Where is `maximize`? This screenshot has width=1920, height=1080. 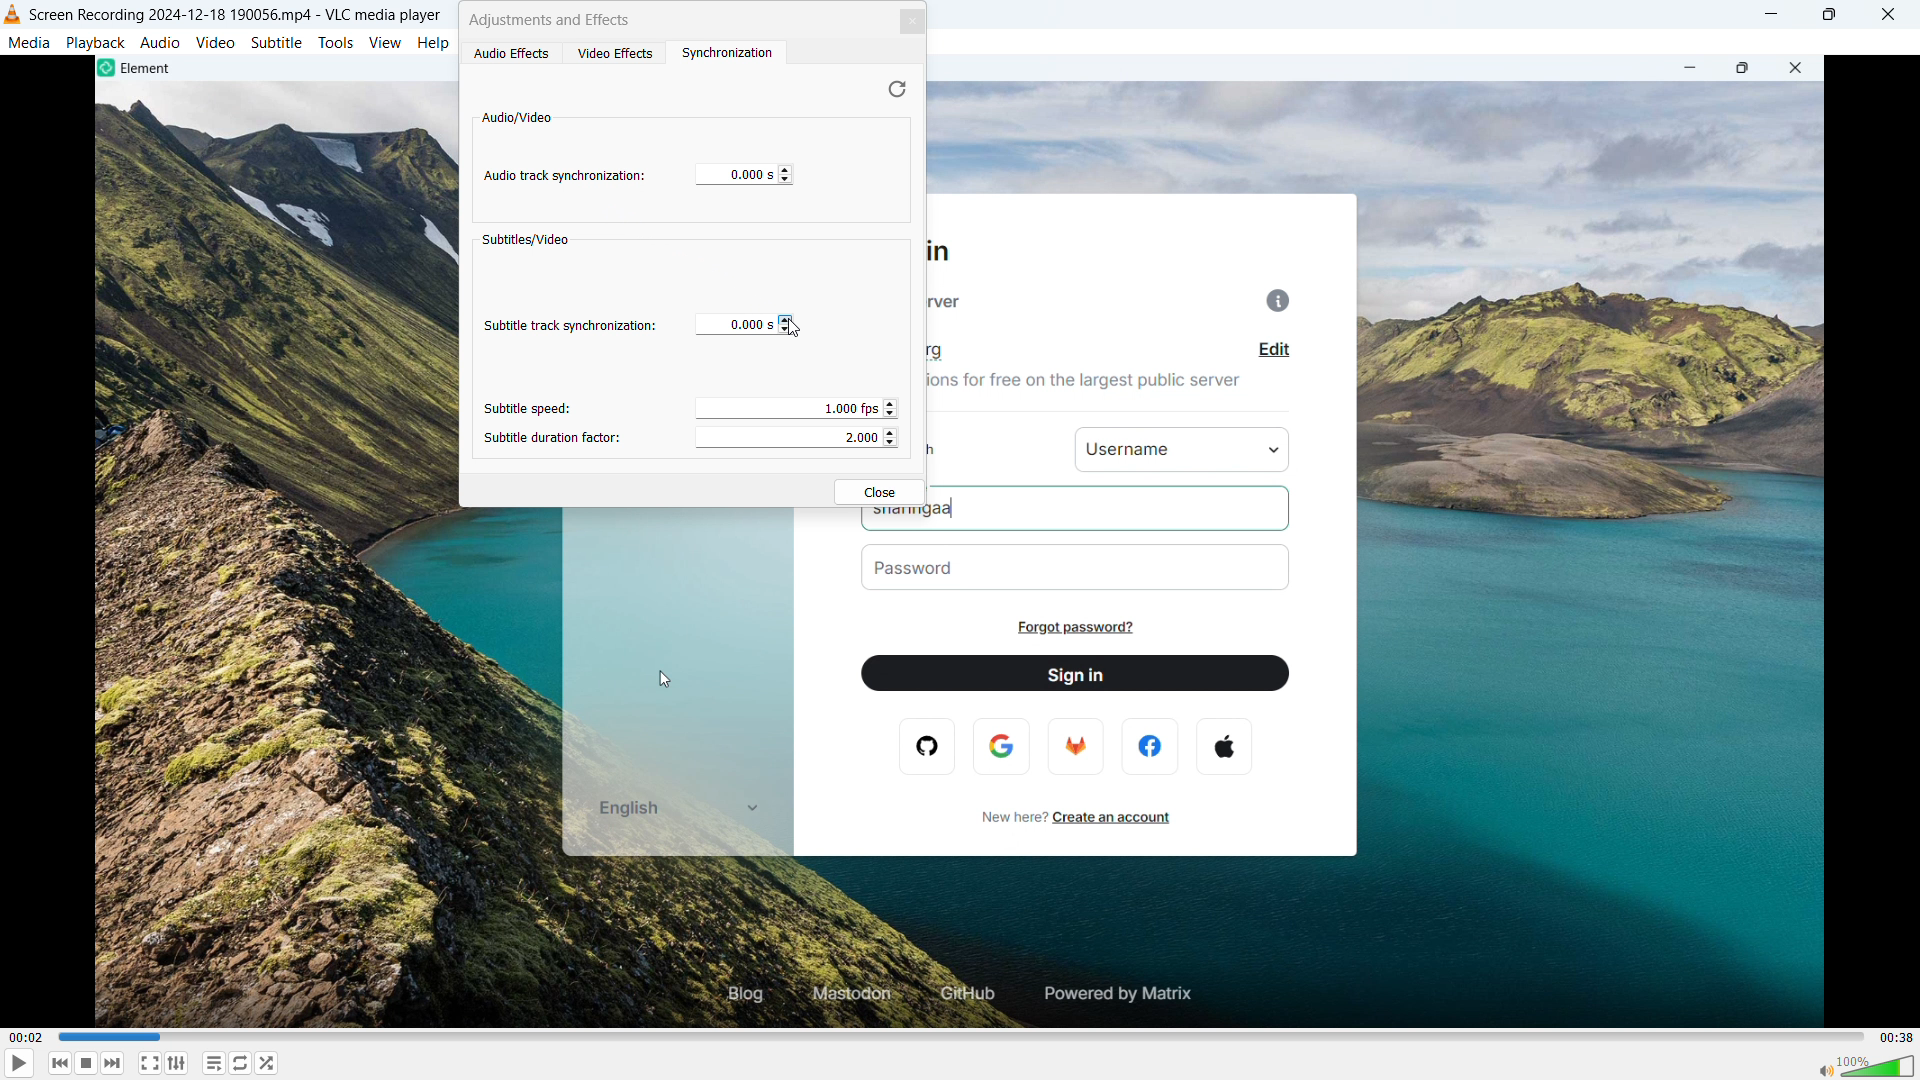 maximize is located at coordinates (1830, 15).